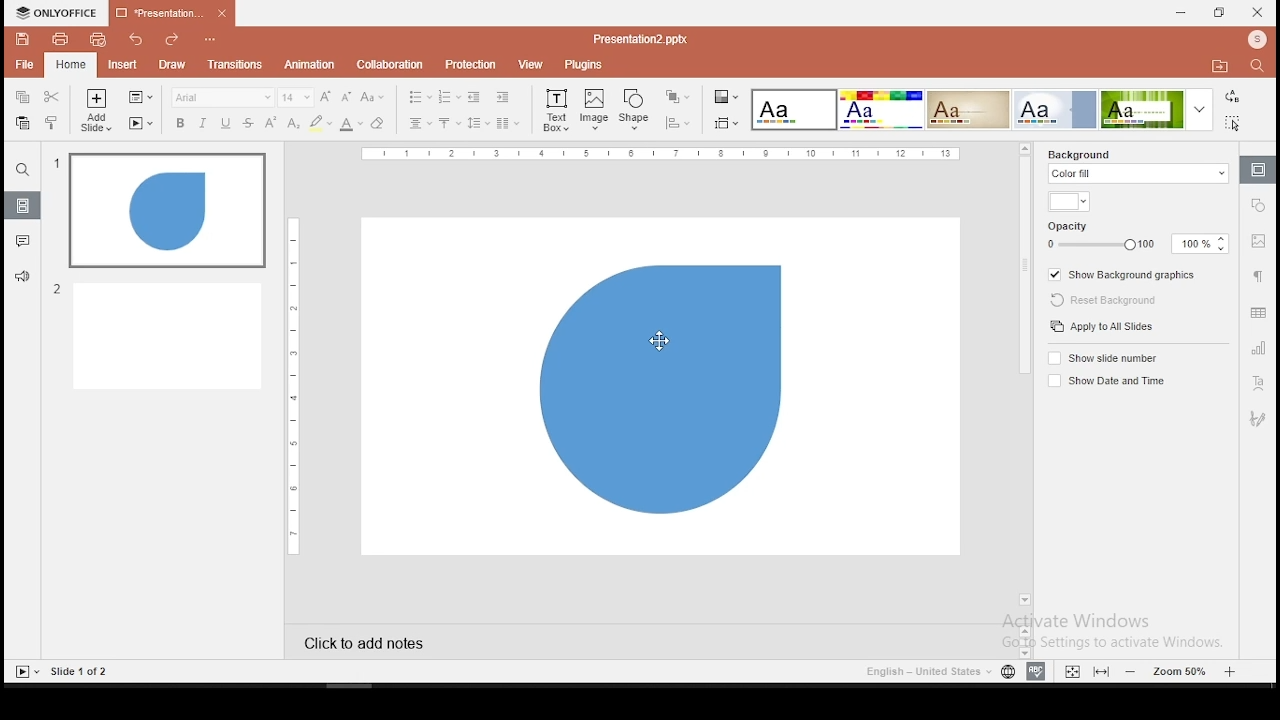 This screenshot has height=720, width=1280. What do you see at coordinates (1258, 276) in the screenshot?
I see `paragraph settings` at bounding box center [1258, 276].